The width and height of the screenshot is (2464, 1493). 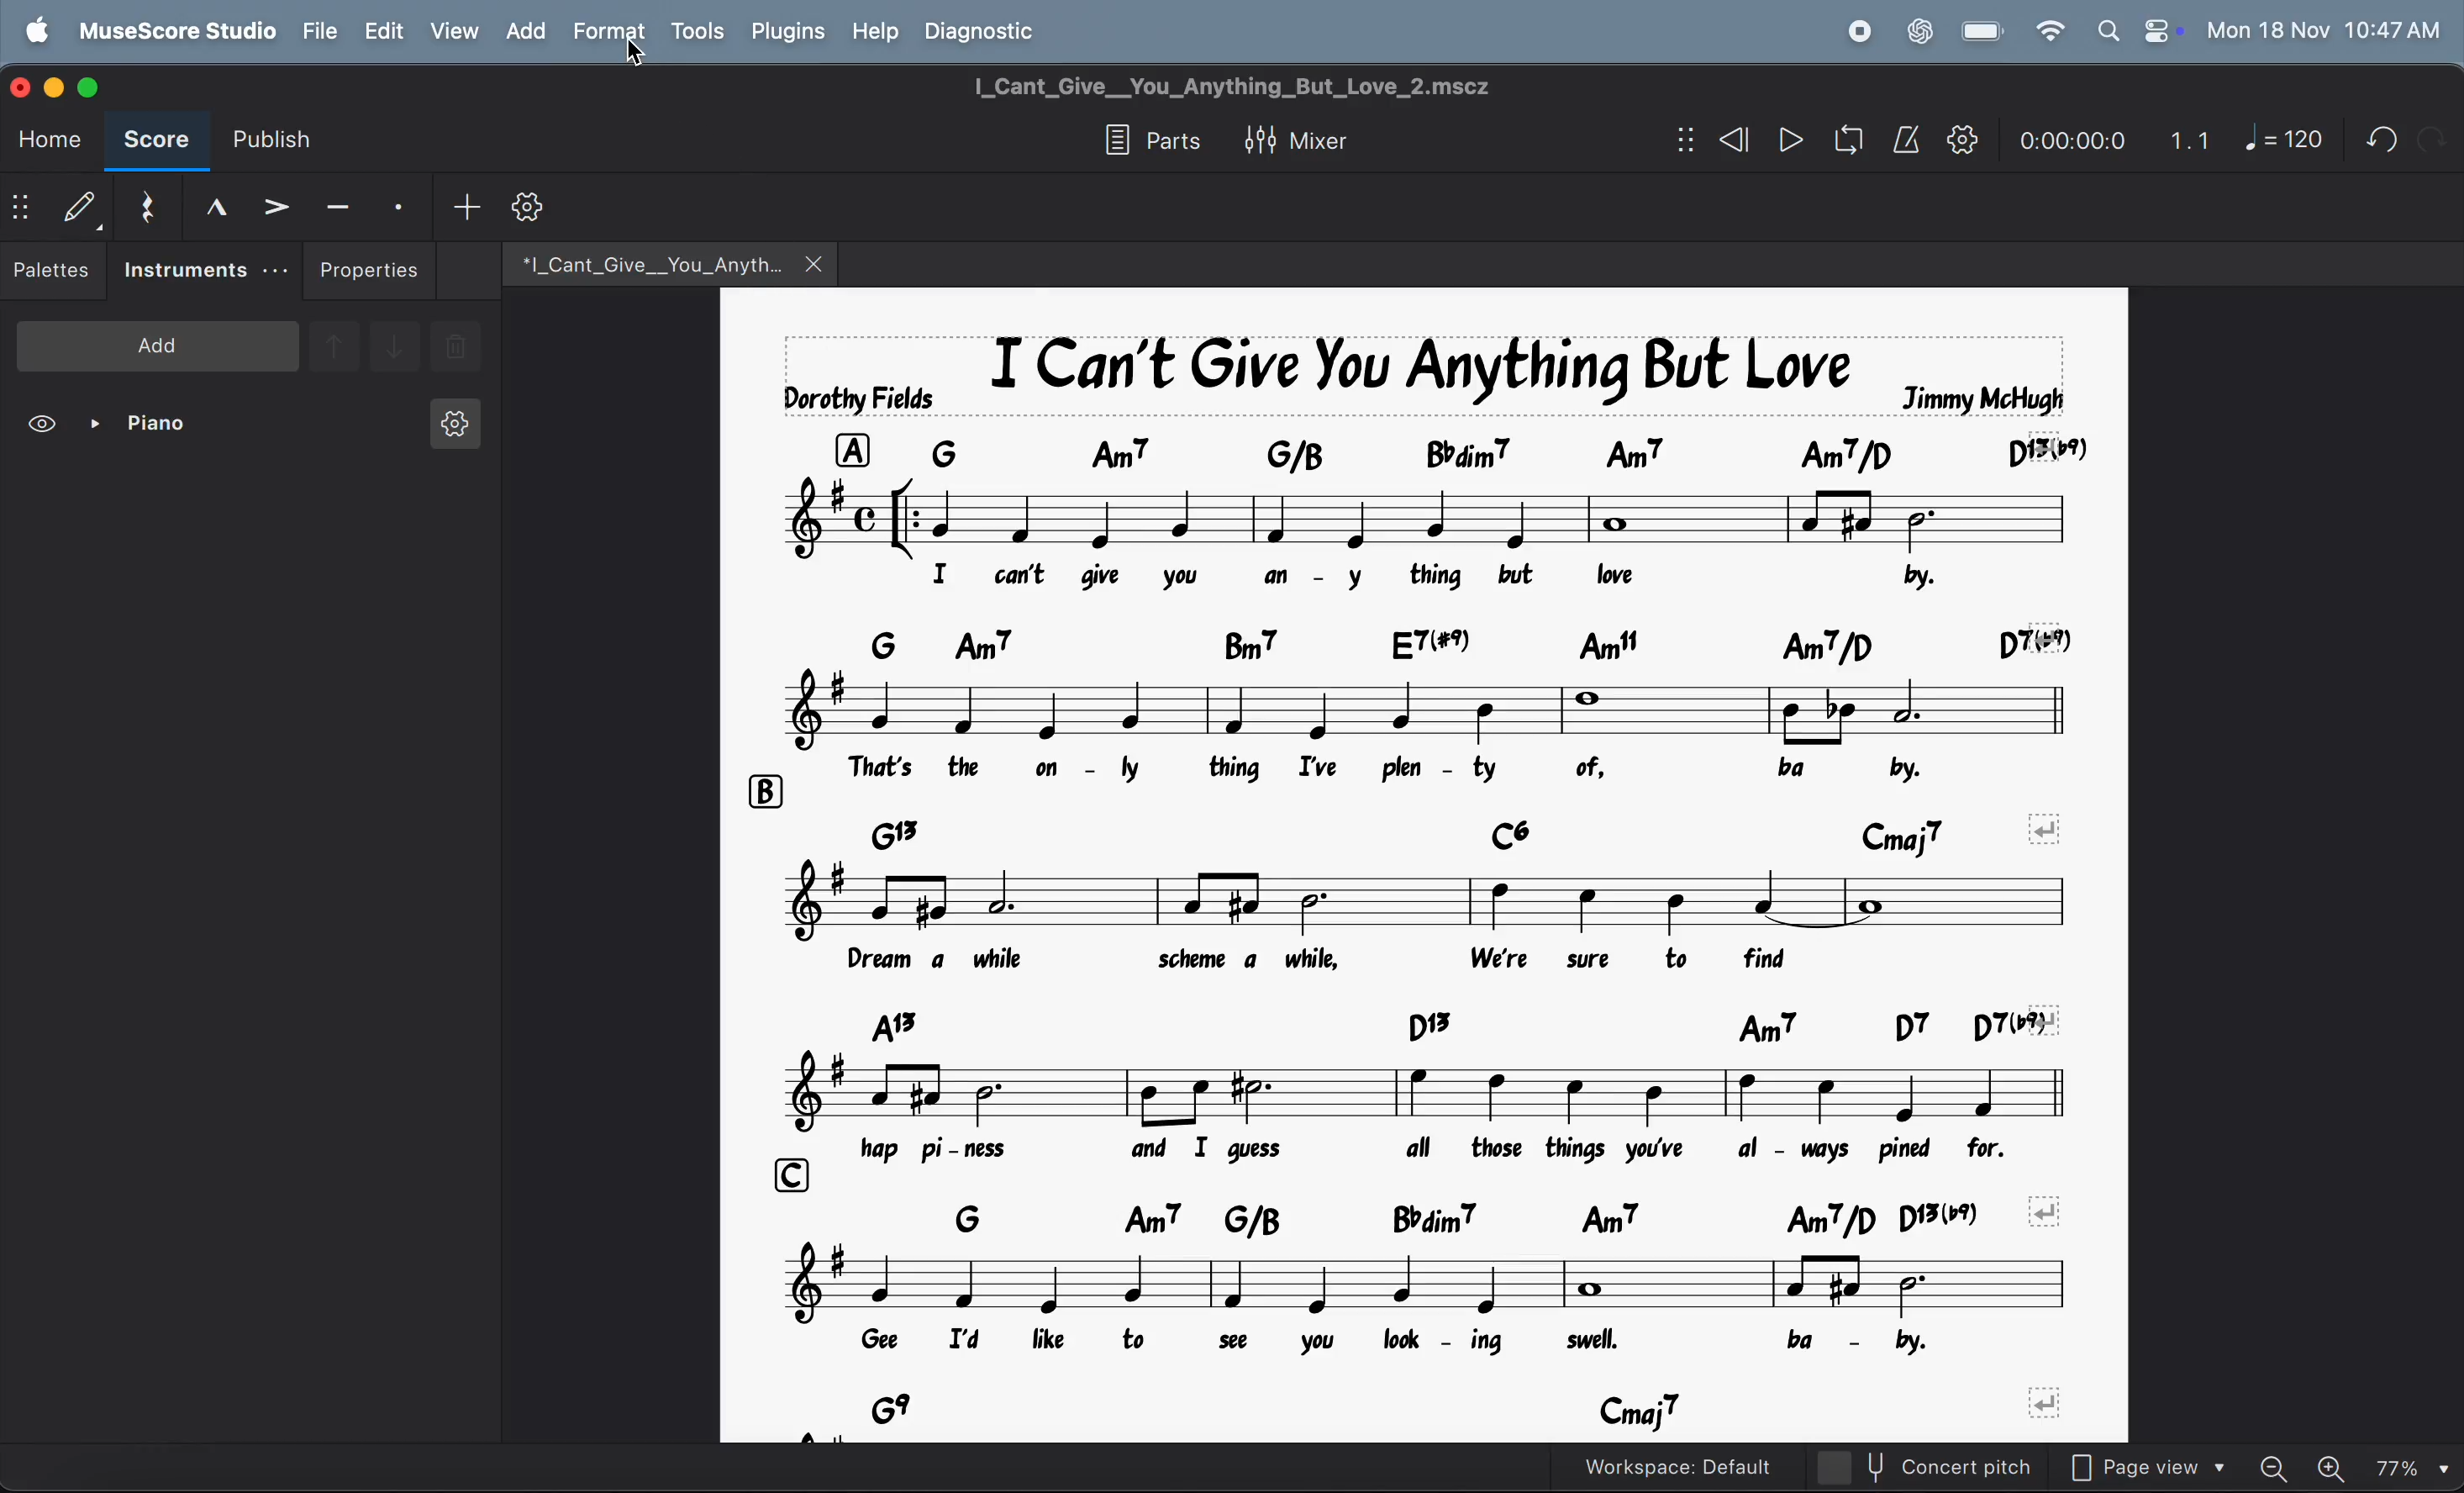 I want to click on score , so click(x=156, y=143).